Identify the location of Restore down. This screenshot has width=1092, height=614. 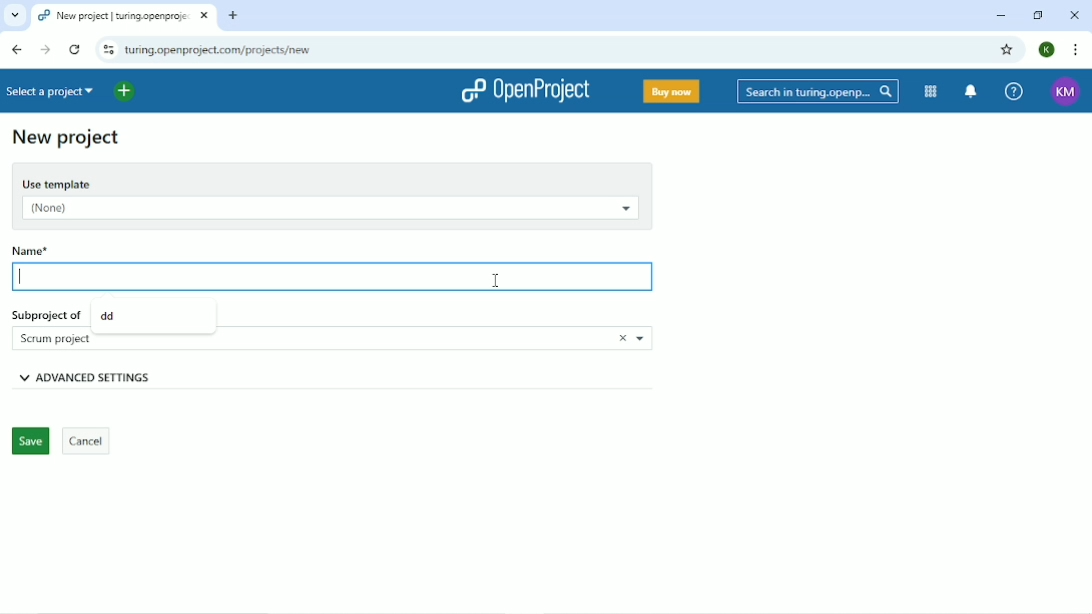
(1041, 16).